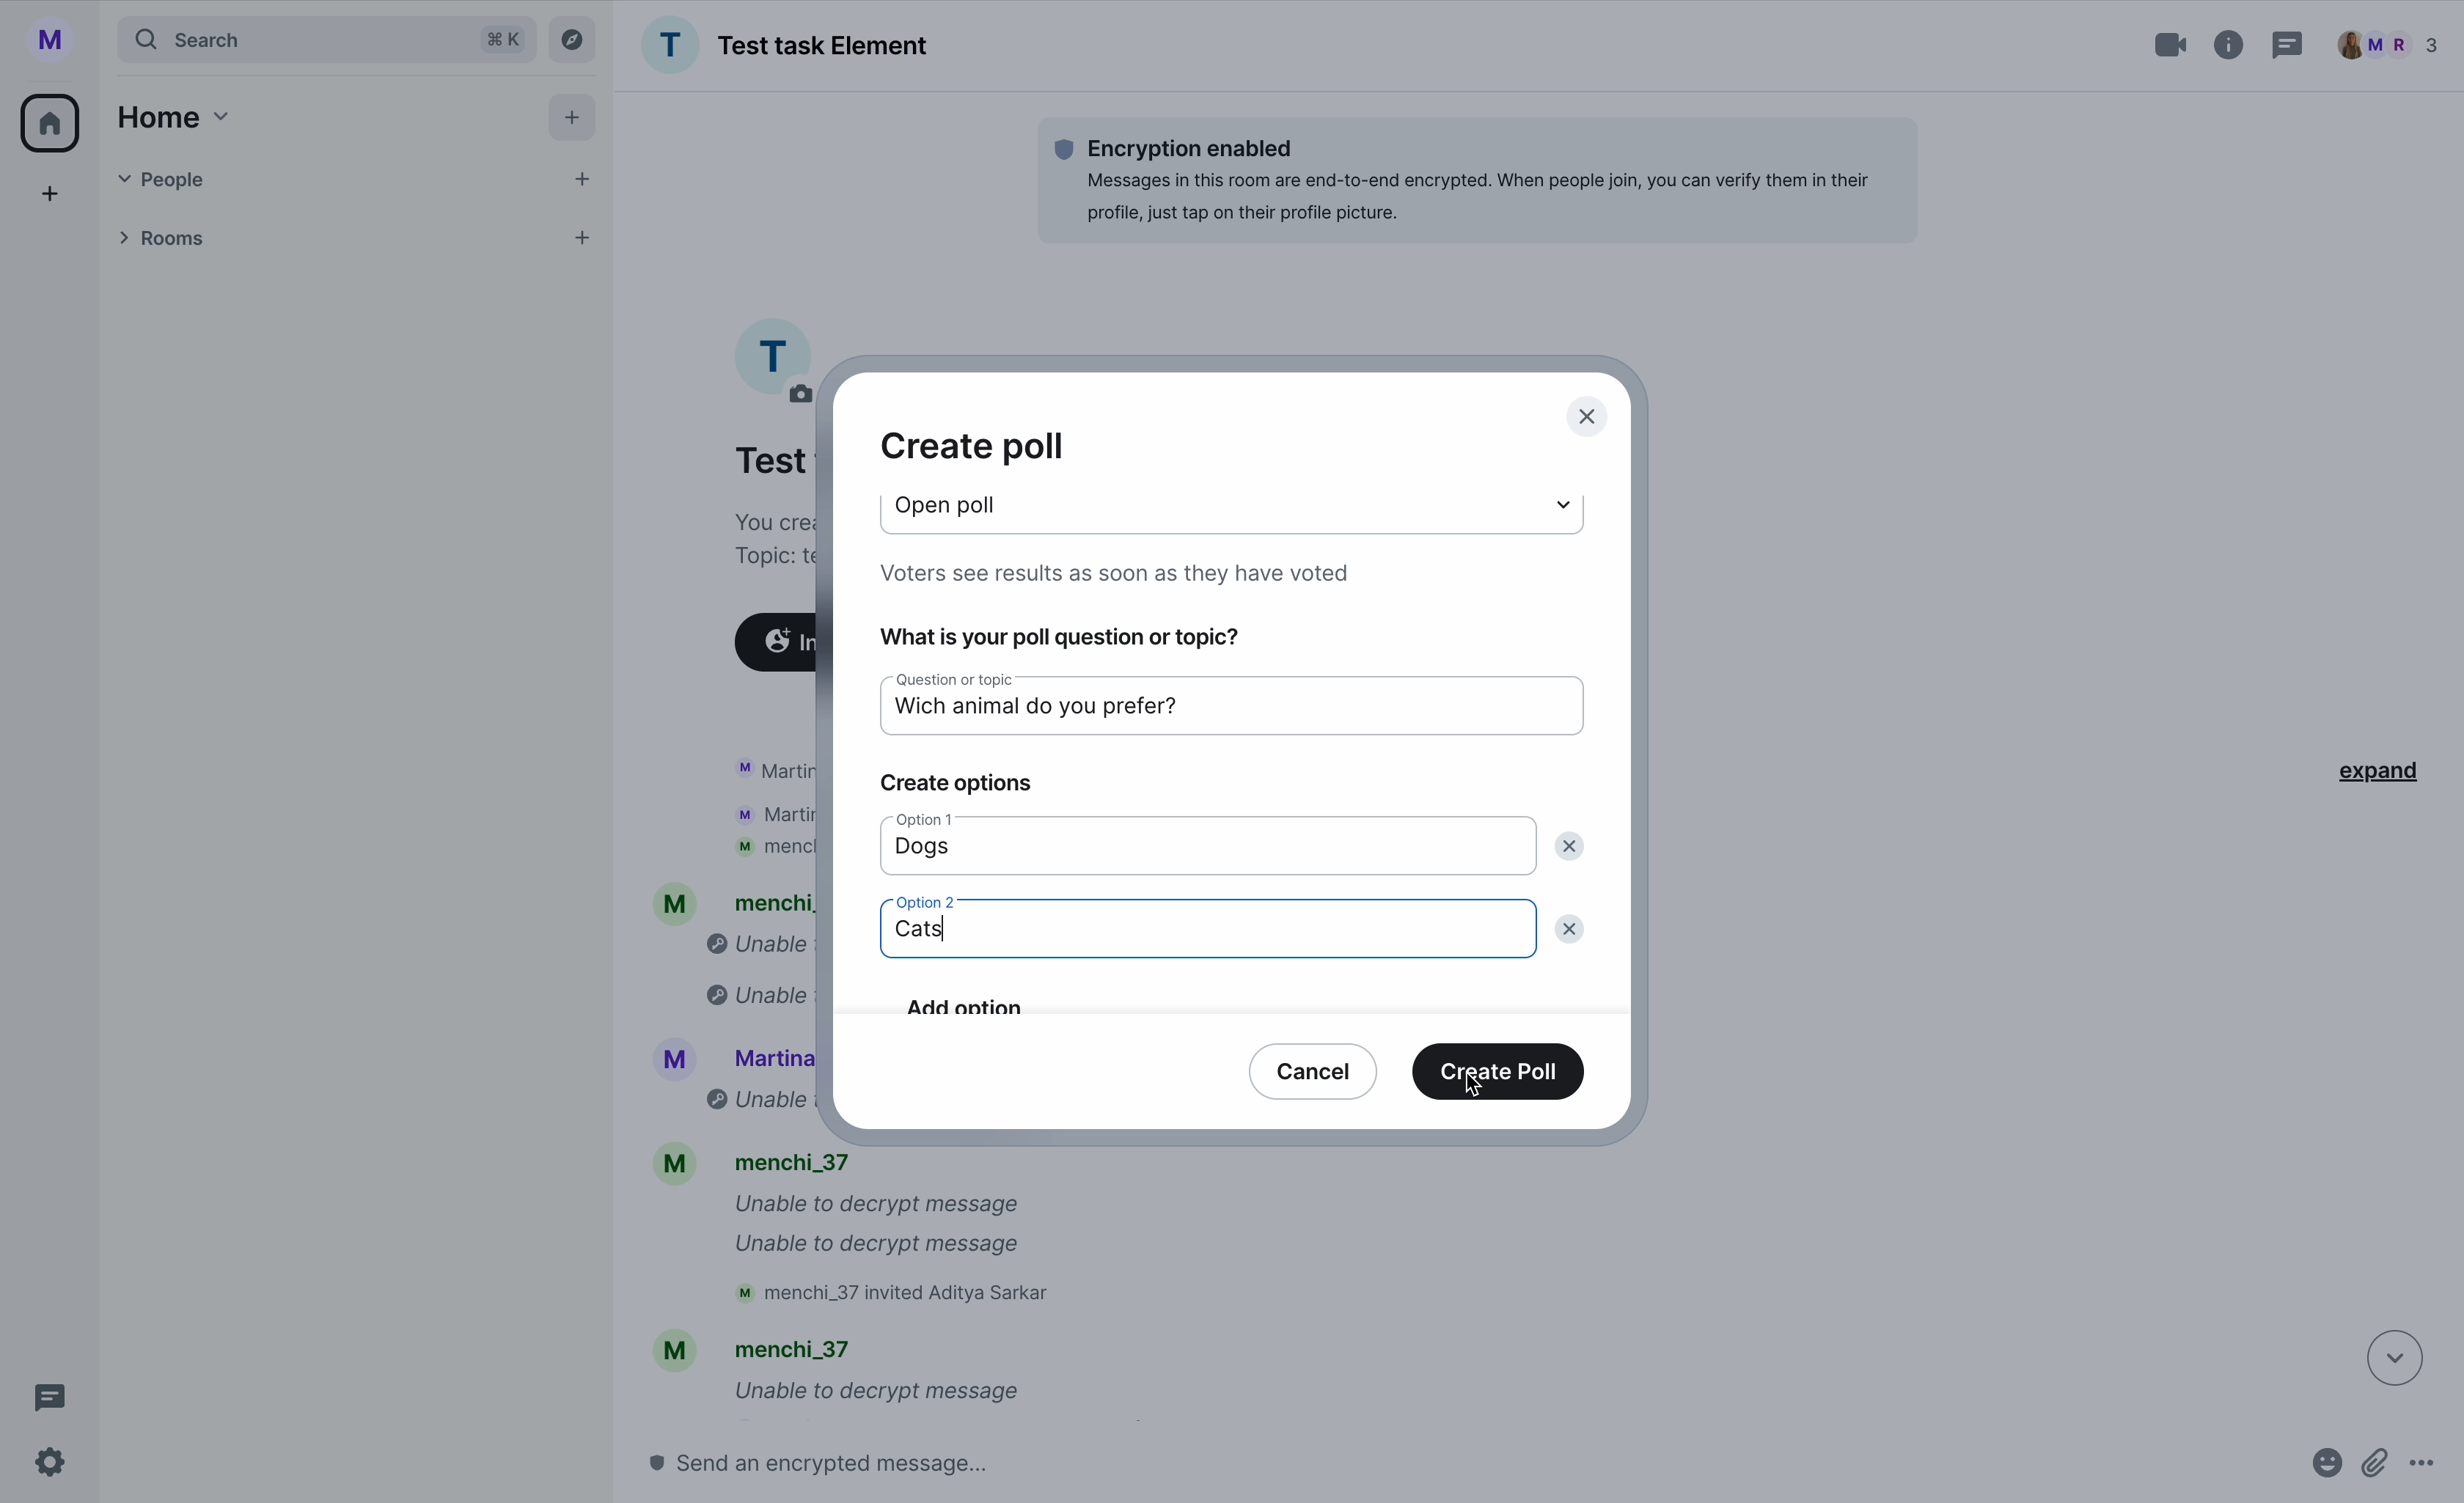 The width and height of the screenshot is (2464, 1503). Describe the element at coordinates (967, 784) in the screenshot. I see `create options` at that location.